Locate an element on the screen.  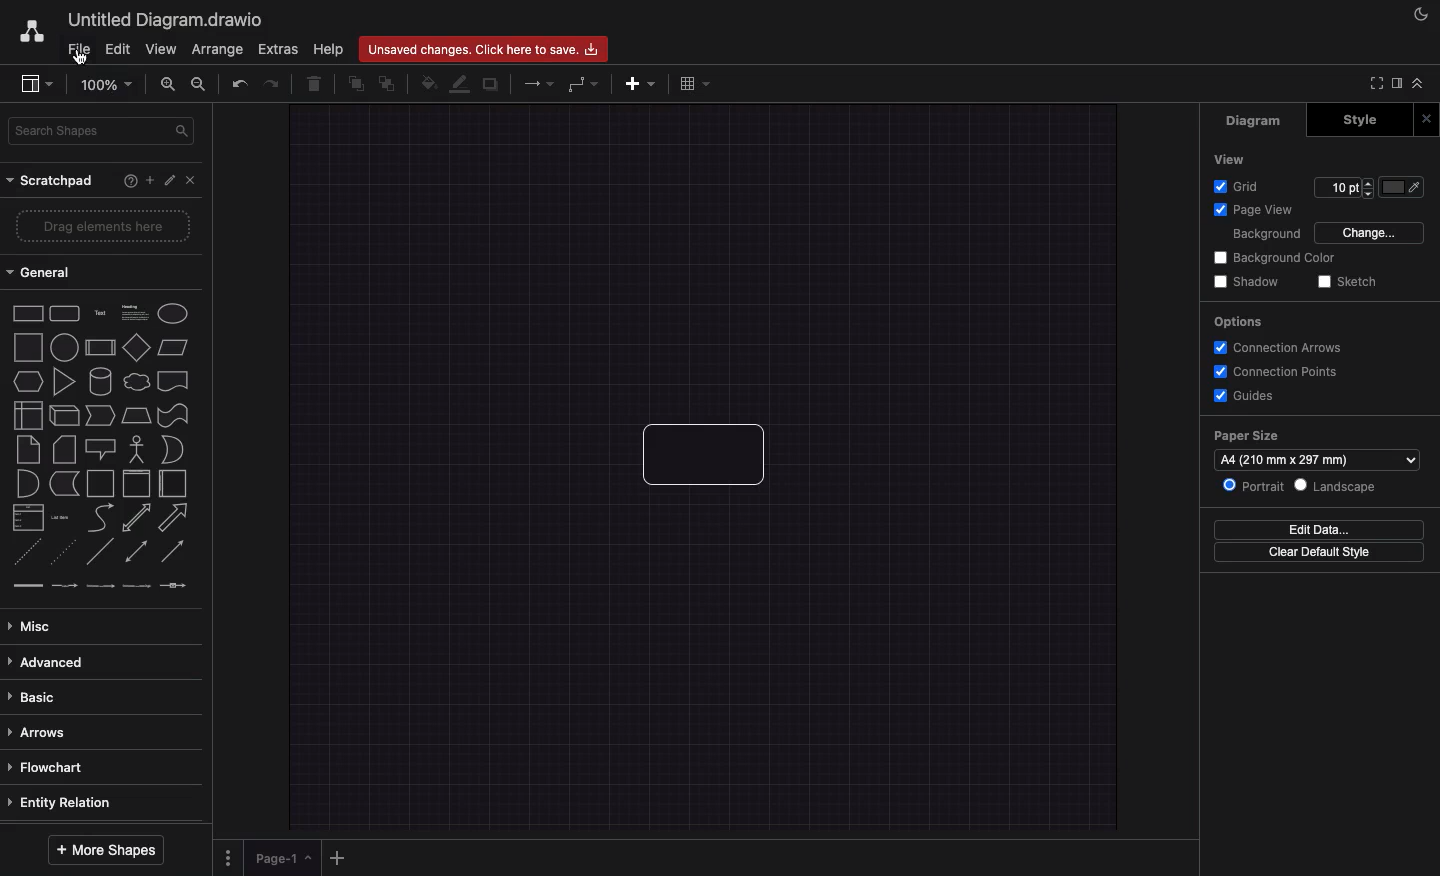
Collapse is located at coordinates (1418, 84).